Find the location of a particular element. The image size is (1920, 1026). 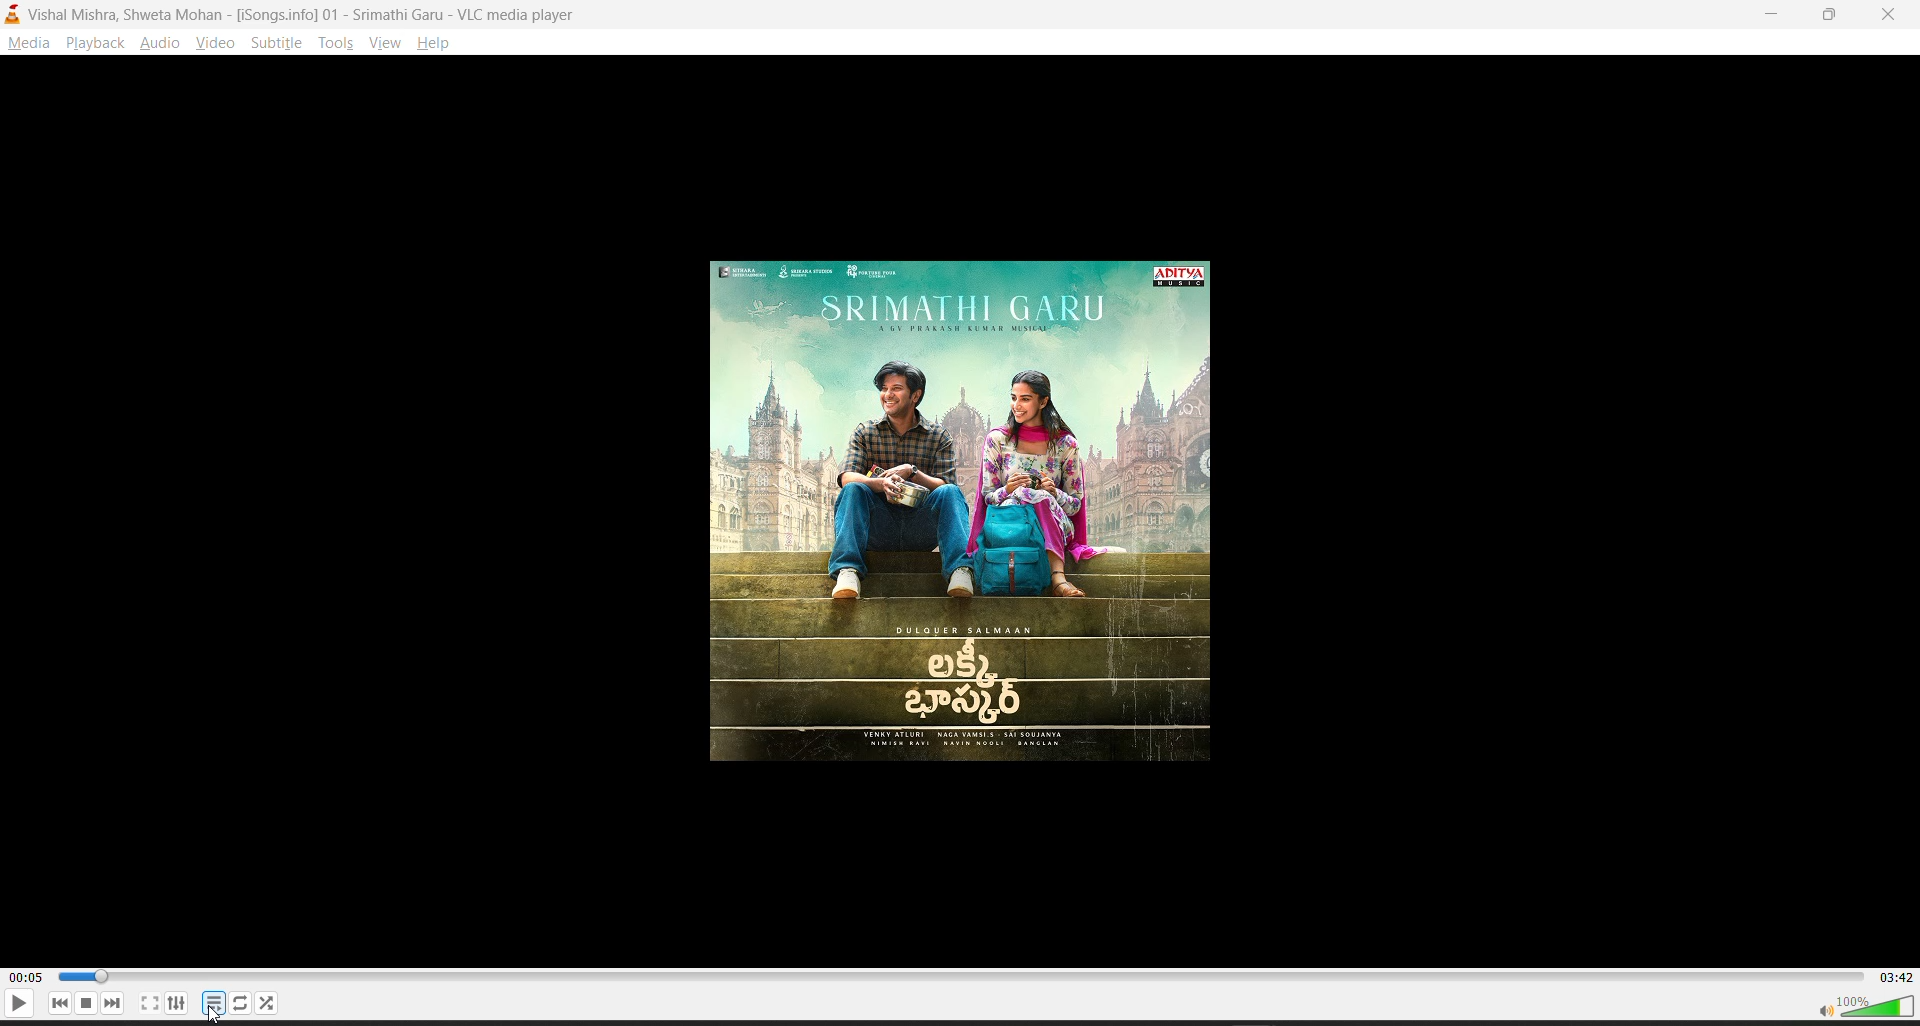

volume is located at coordinates (1868, 1008).